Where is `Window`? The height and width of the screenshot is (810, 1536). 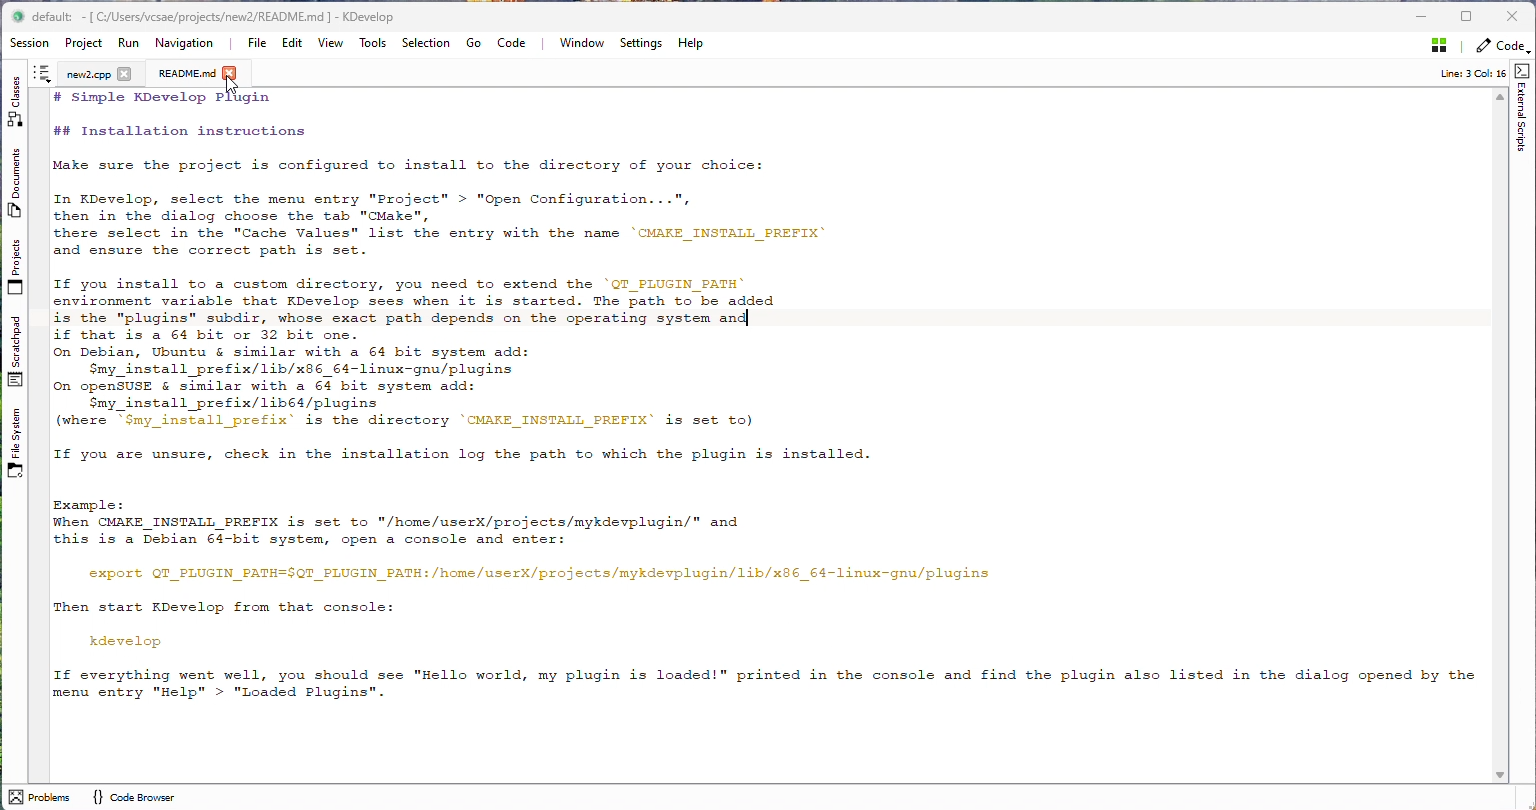
Window is located at coordinates (582, 46).